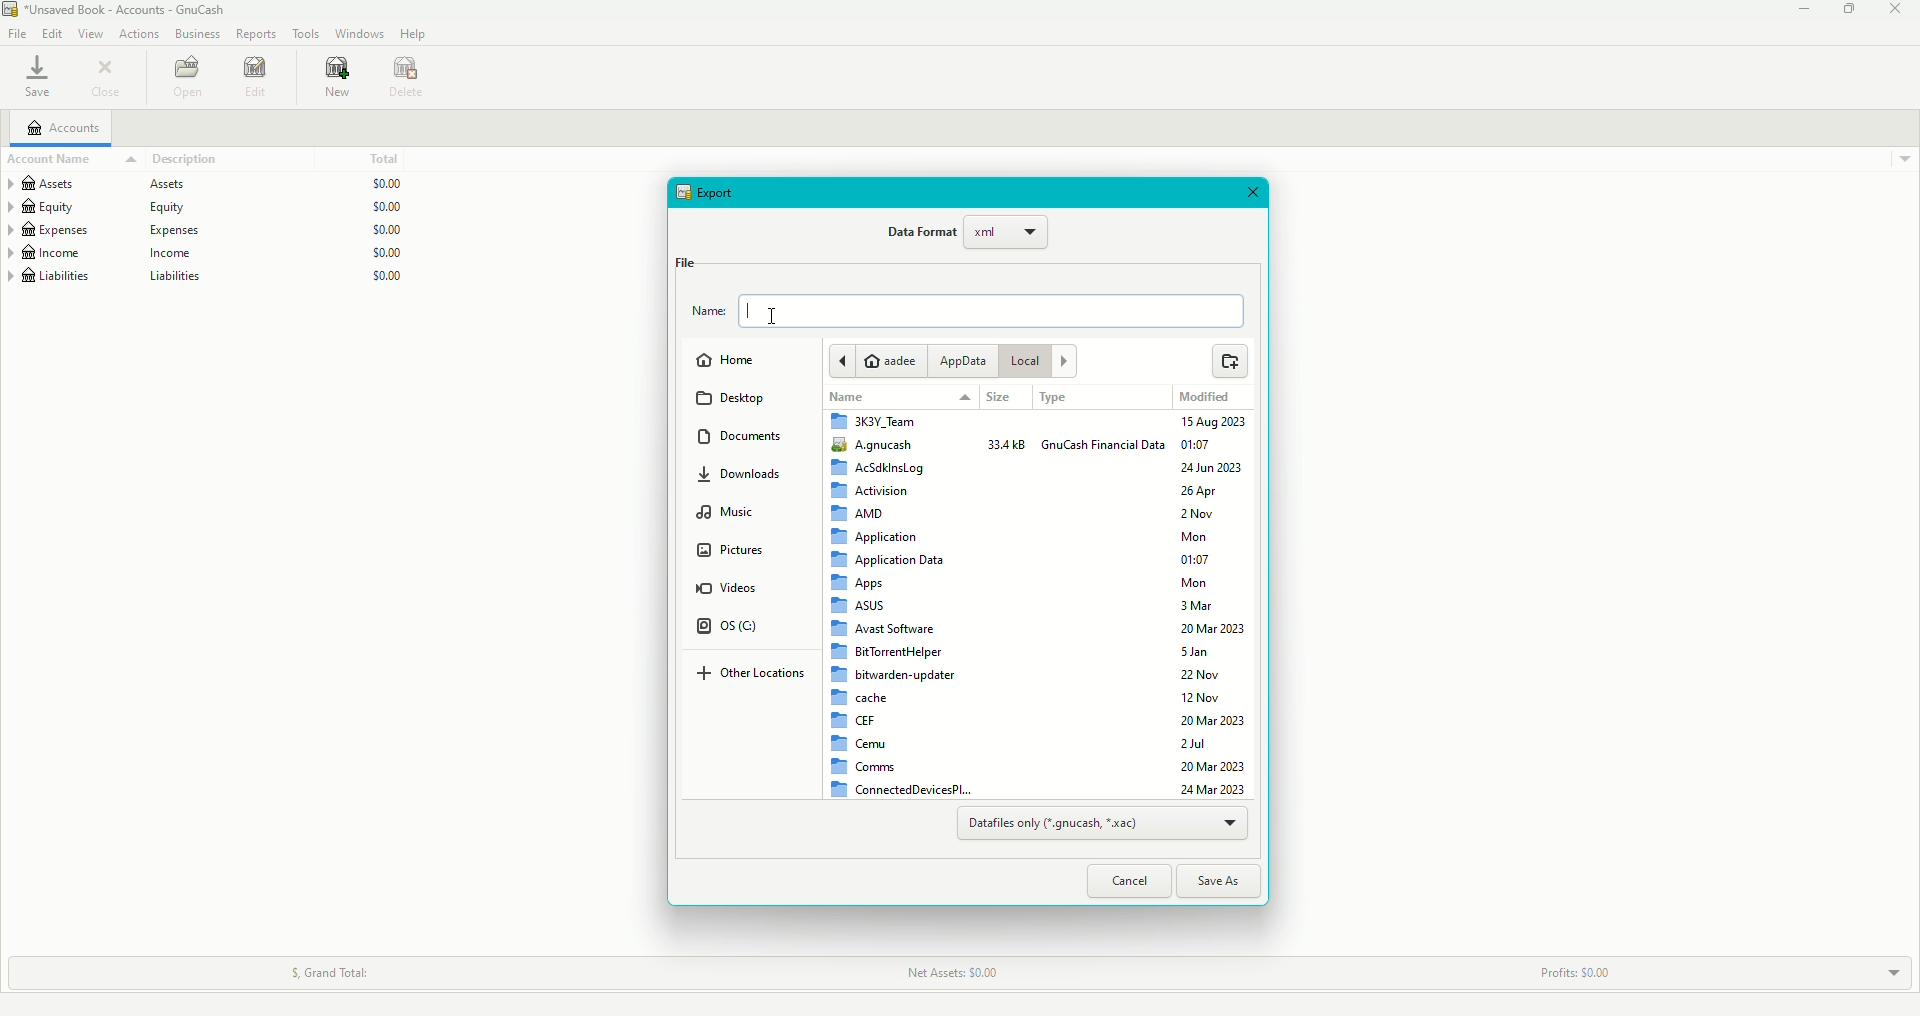 Image resolution: width=1920 pixels, height=1016 pixels. What do you see at coordinates (1898, 10) in the screenshot?
I see `Close` at bounding box center [1898, 10].